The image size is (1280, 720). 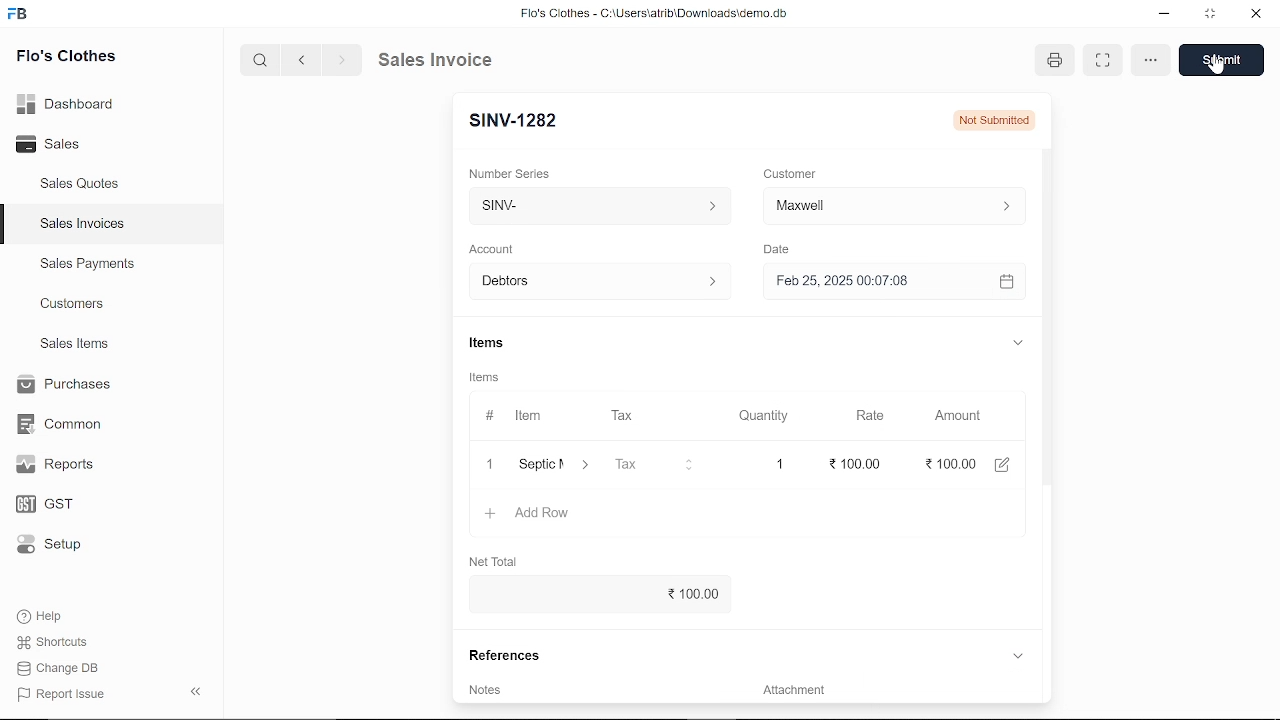 I want to click on previous, so click(x=303, y=60).